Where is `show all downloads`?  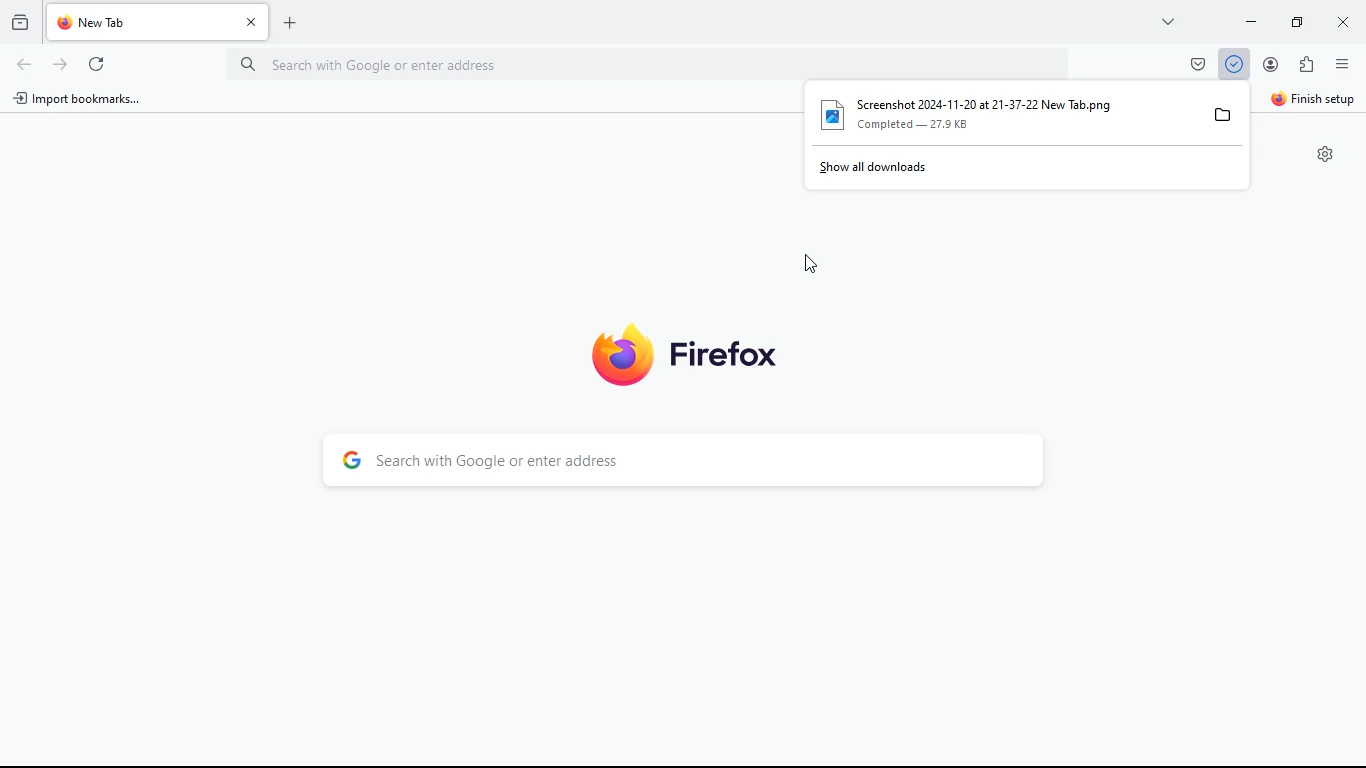 show all downloads is located at coordinates (873, 166).